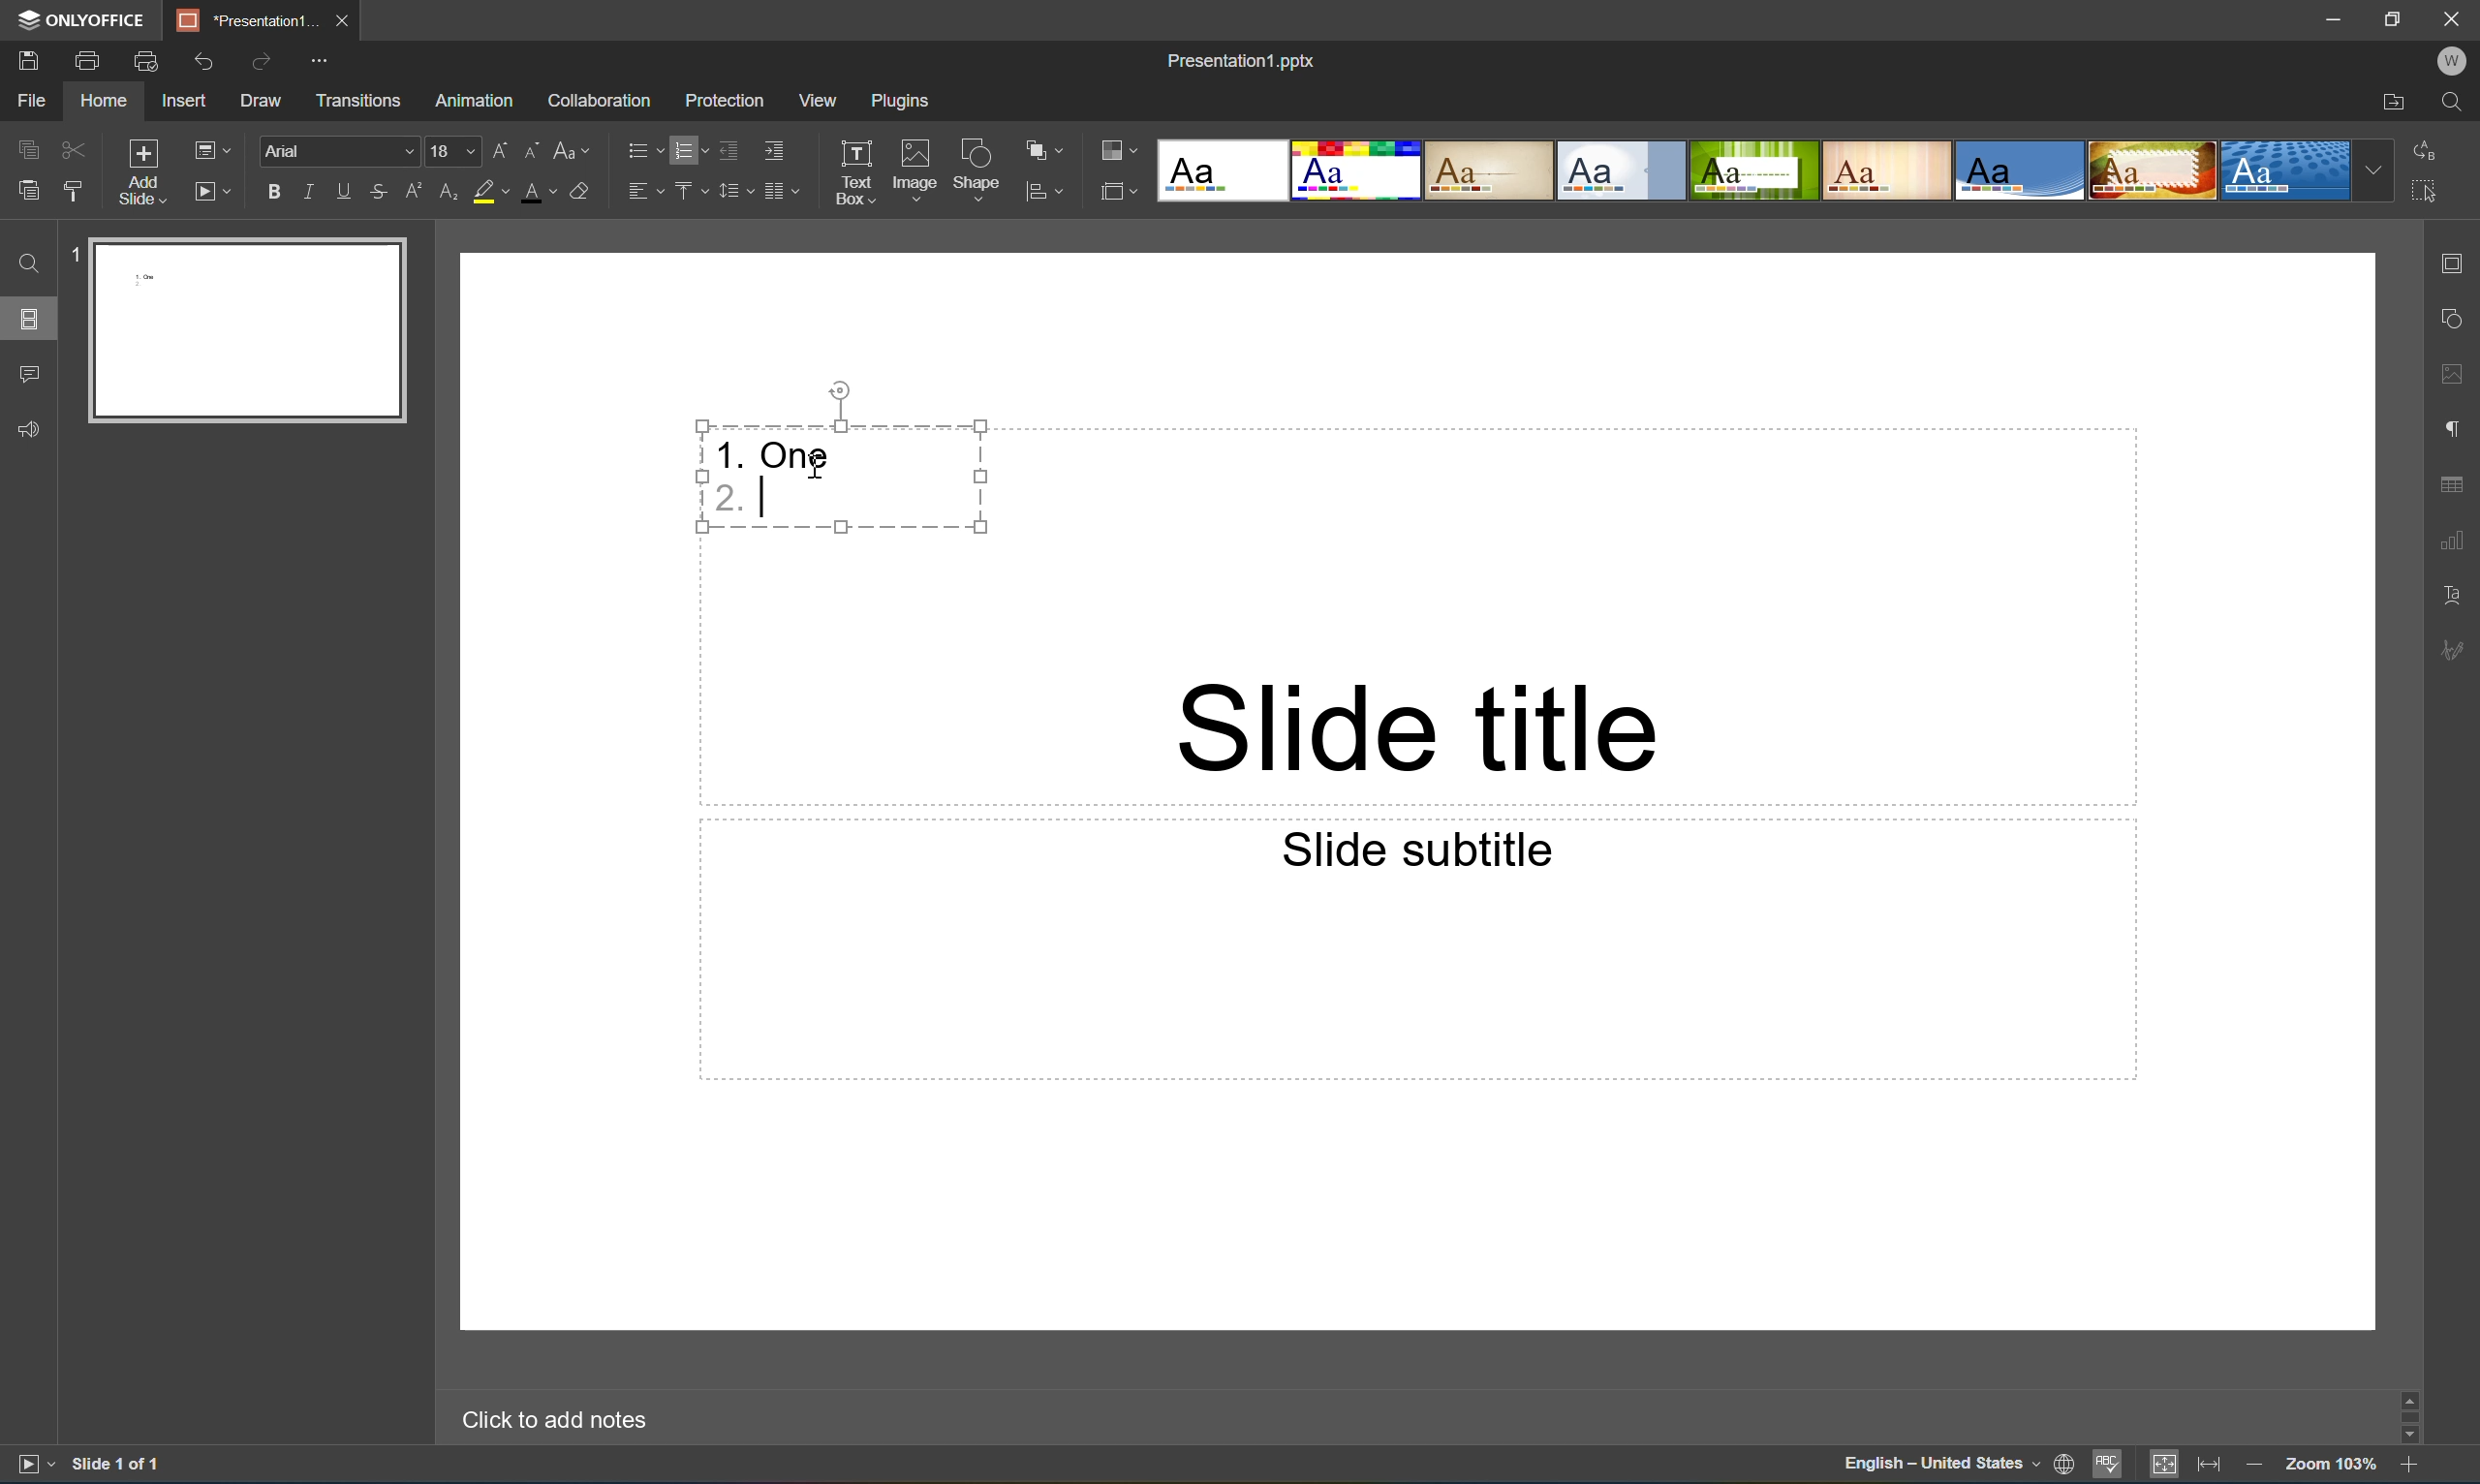 This screenshot has height=1484, width=2480. I want to click on Paragraph settings, so click(2461, 424).